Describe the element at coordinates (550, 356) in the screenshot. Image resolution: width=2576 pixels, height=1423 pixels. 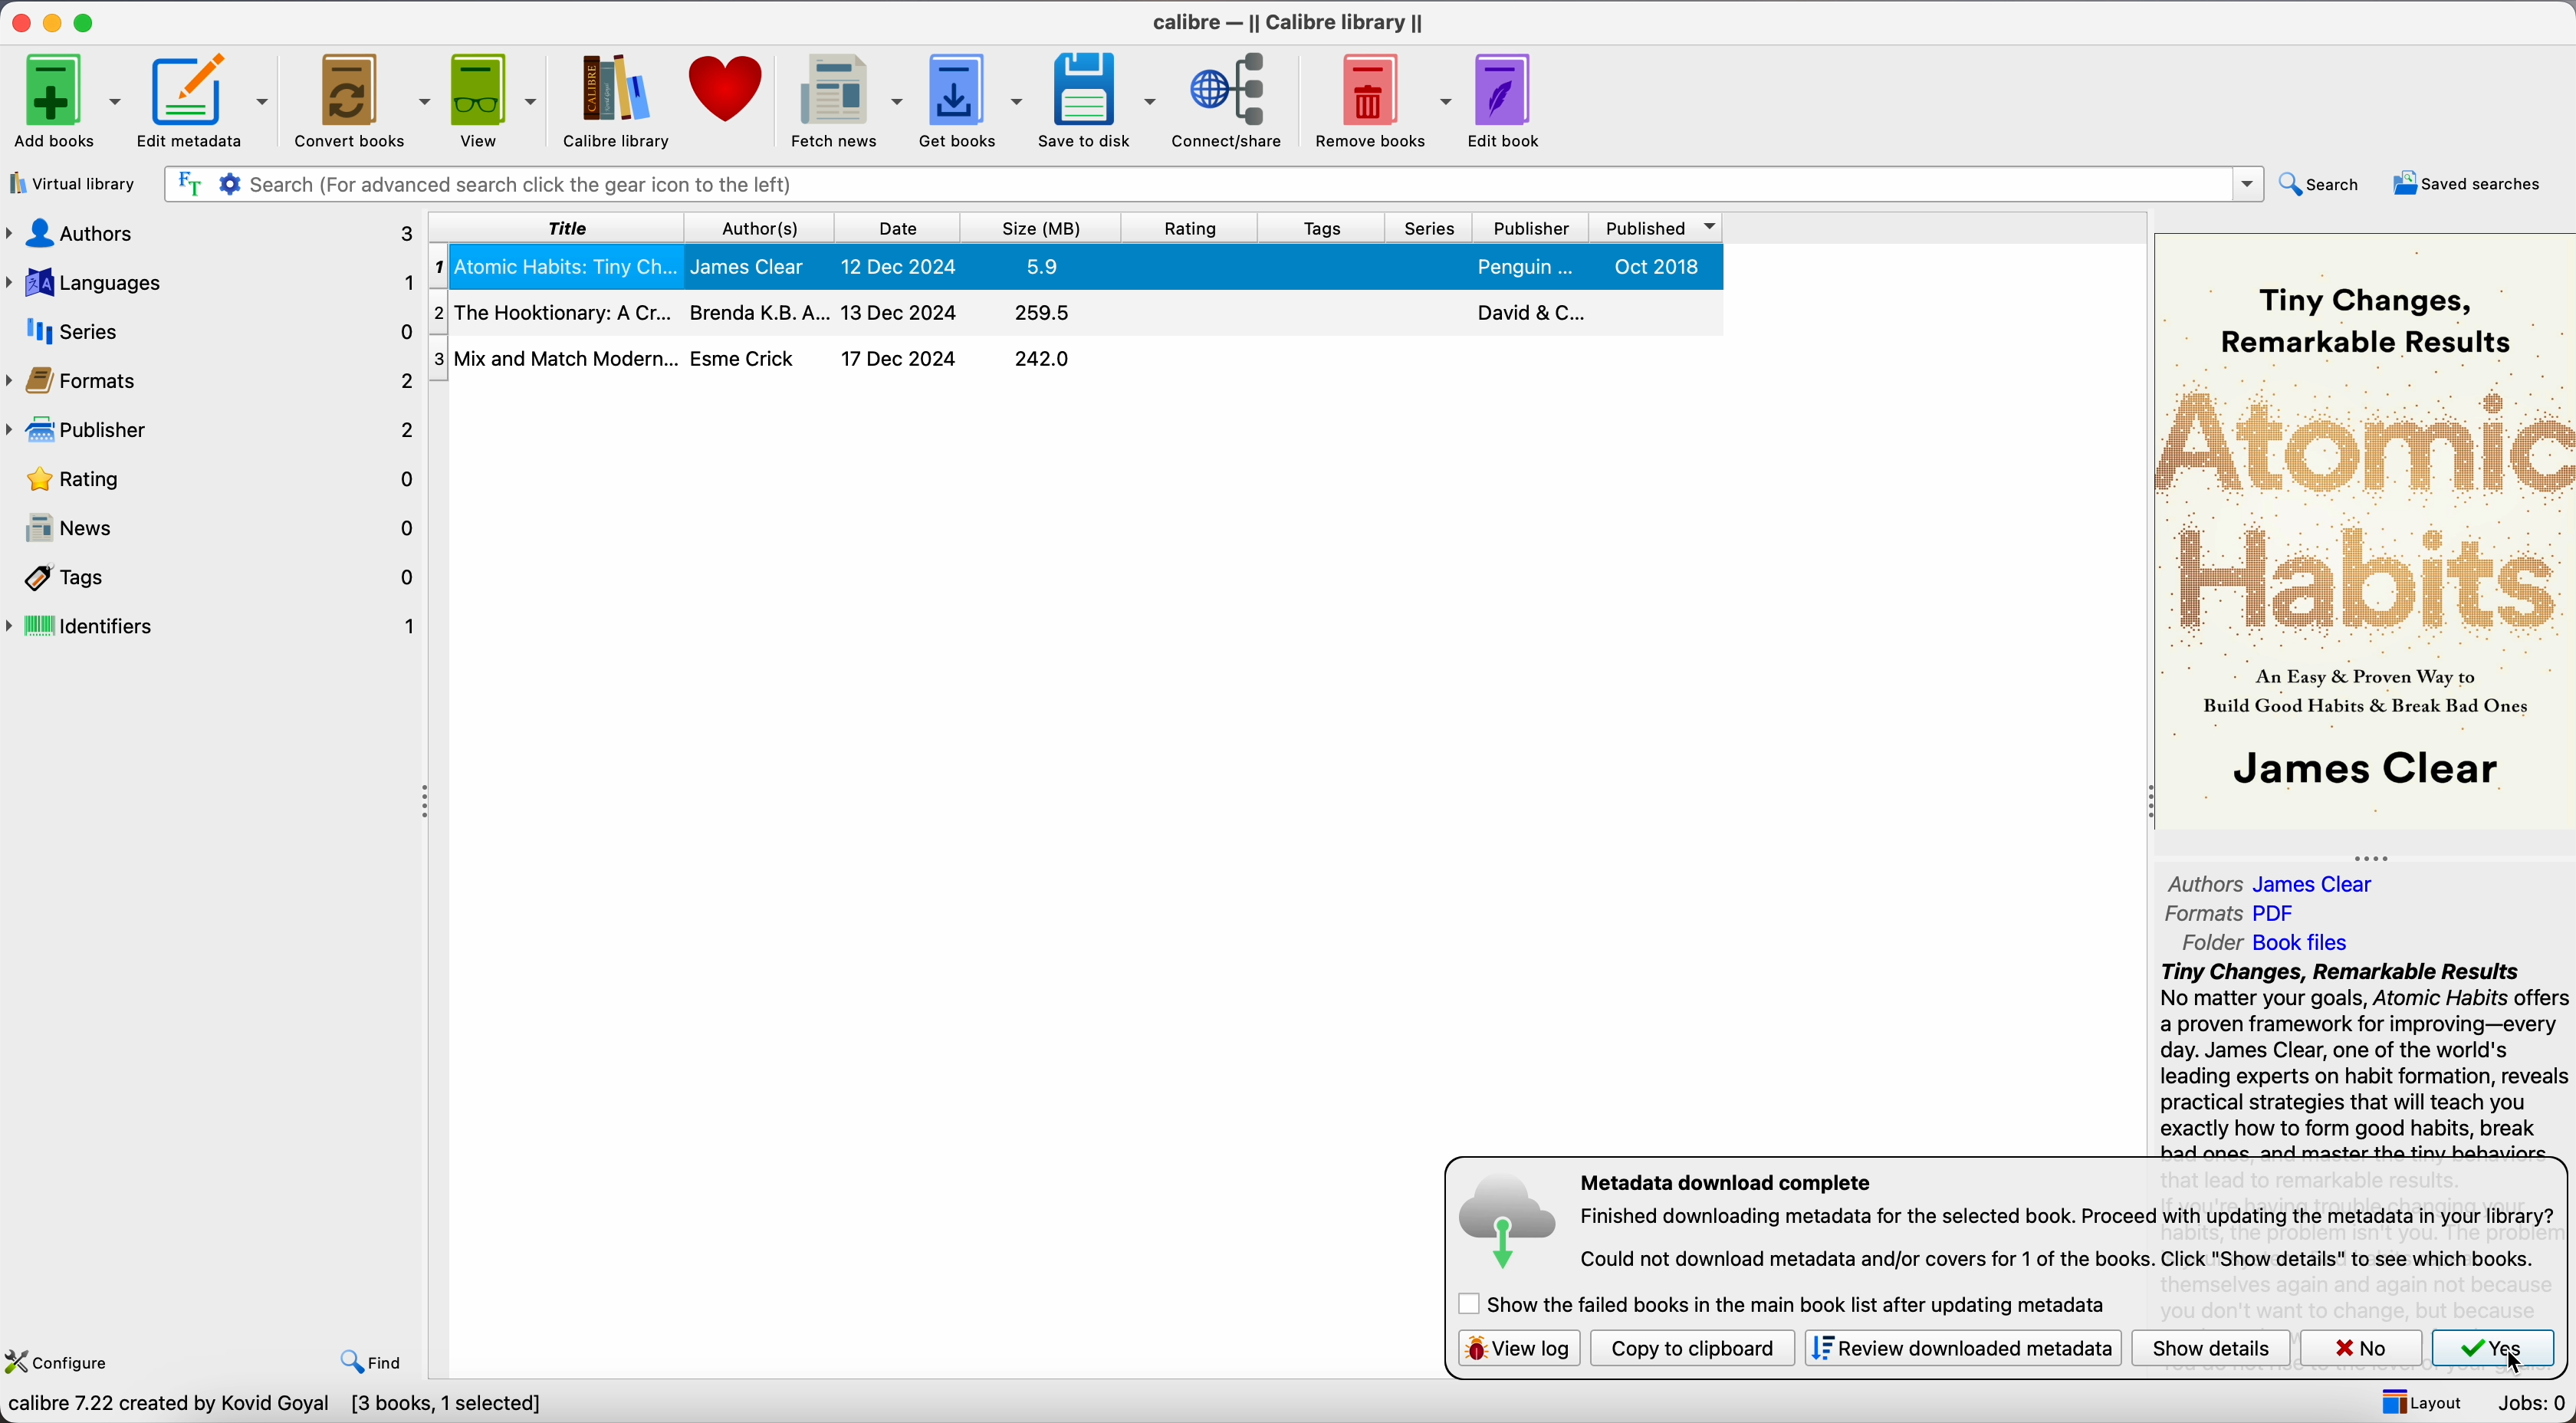
I see `Mix and Match Modern...` at that location.